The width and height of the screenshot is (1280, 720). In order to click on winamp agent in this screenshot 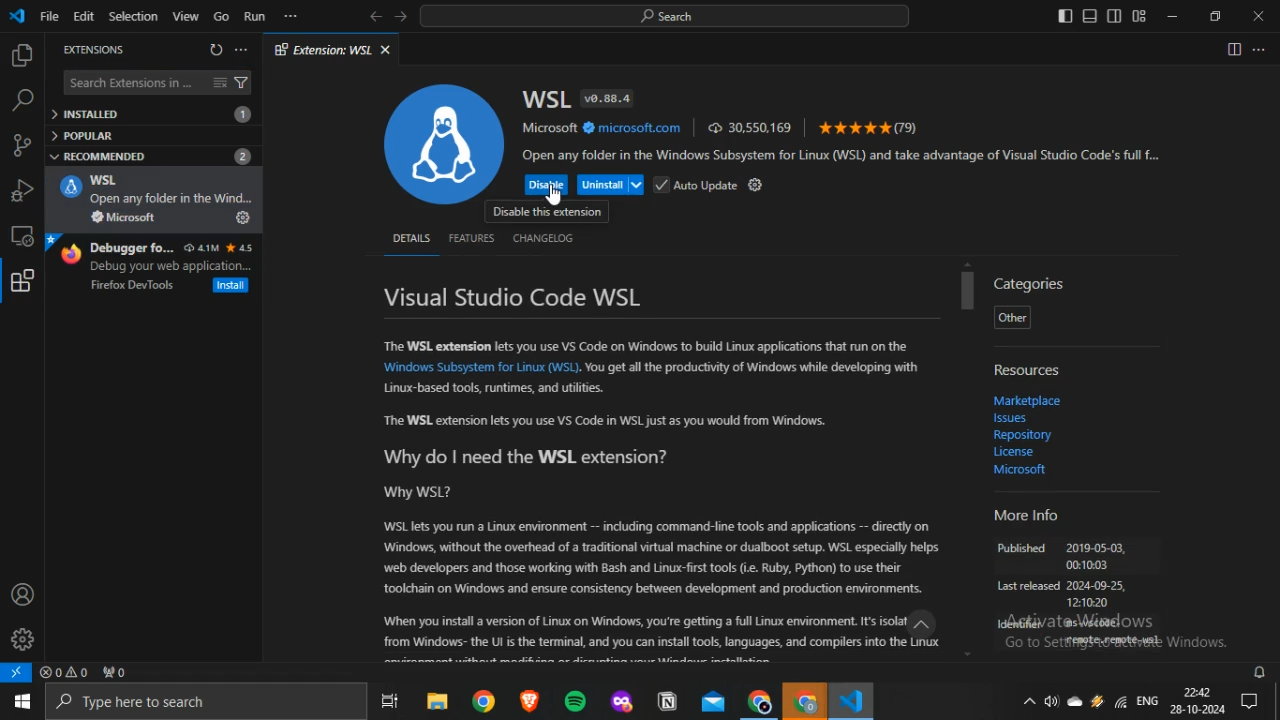, I will do `click(1097, 701)`.